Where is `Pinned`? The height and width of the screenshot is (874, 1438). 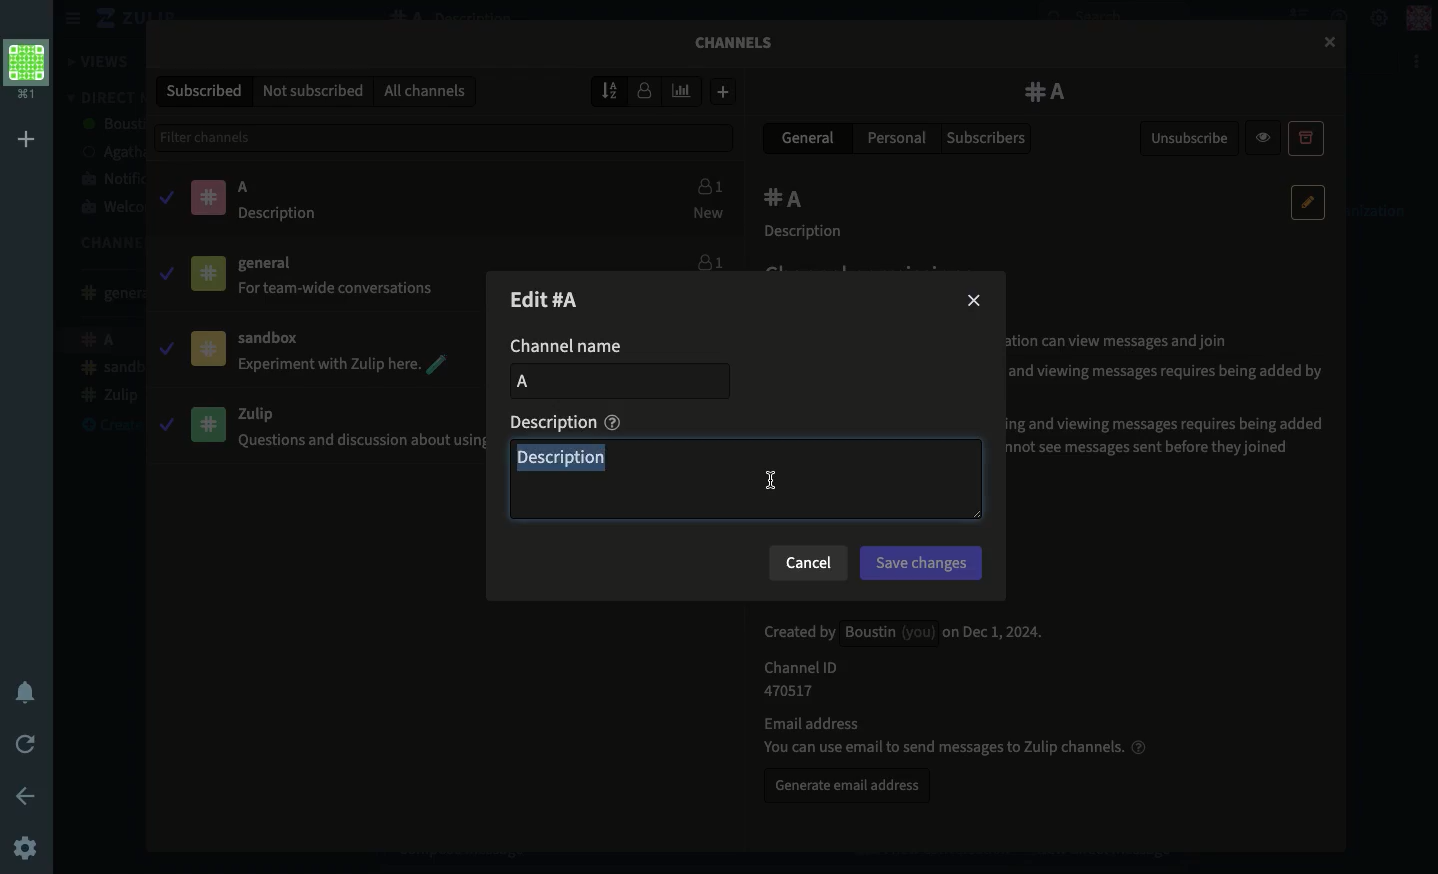 Pinned is located at coordinates (217, 270).